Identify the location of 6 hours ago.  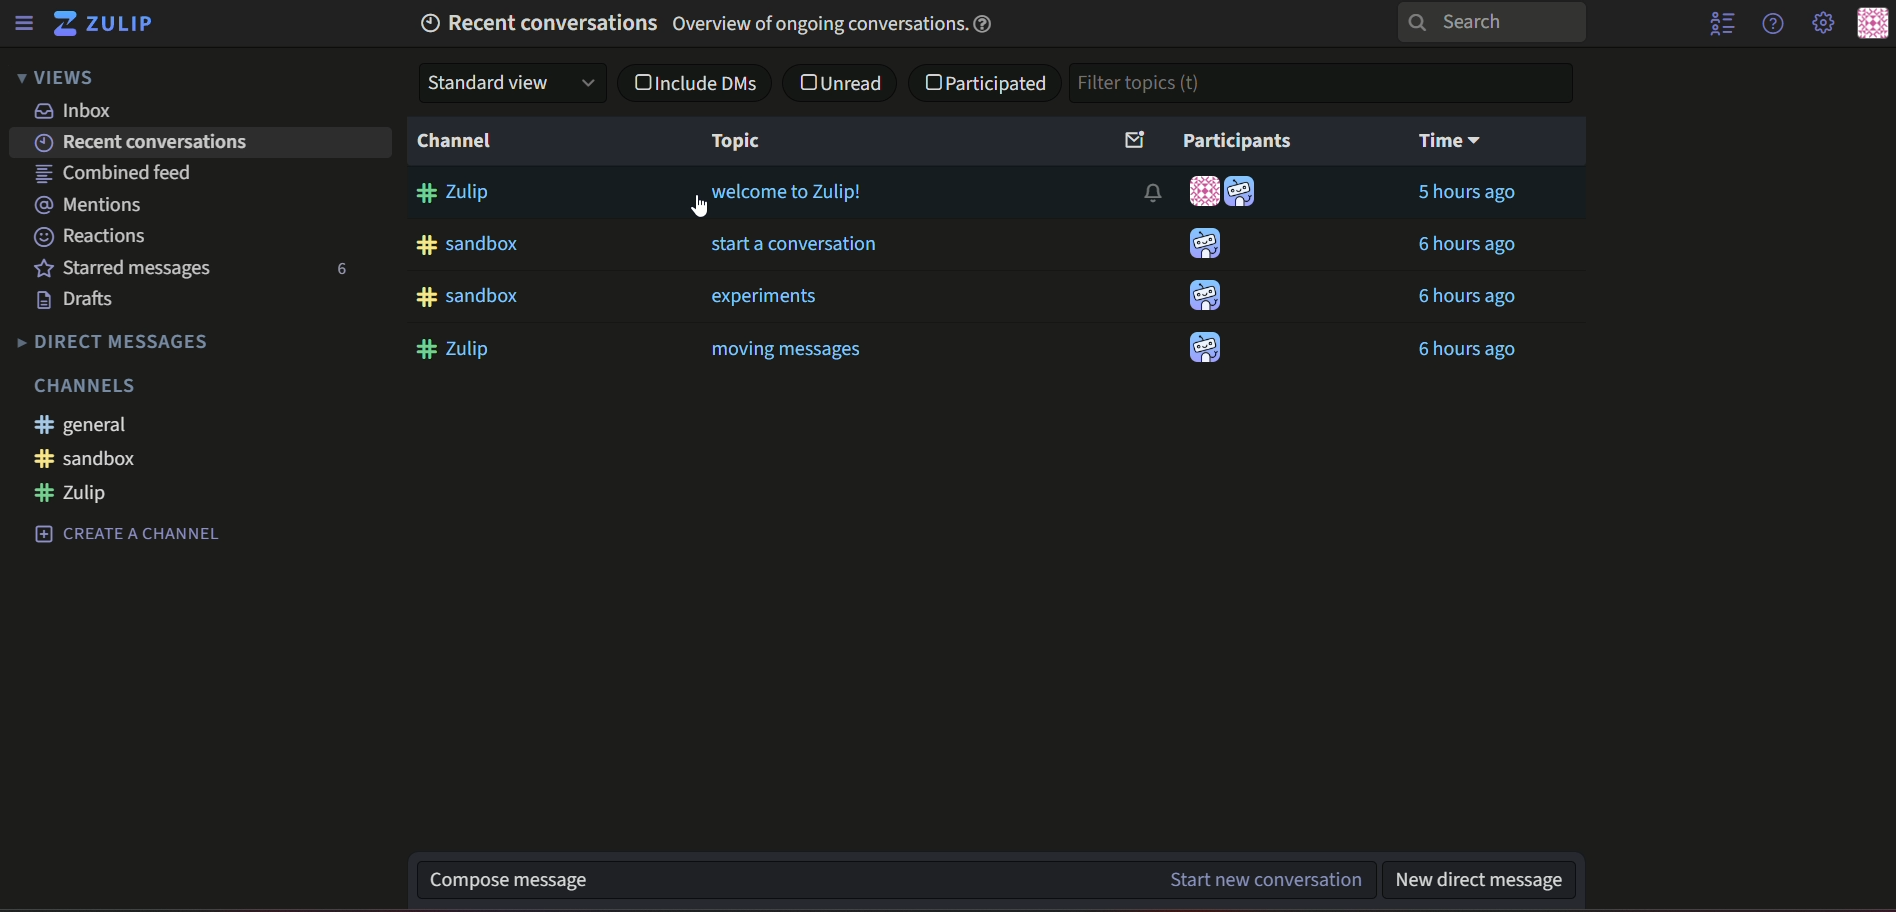
(1468, 351).